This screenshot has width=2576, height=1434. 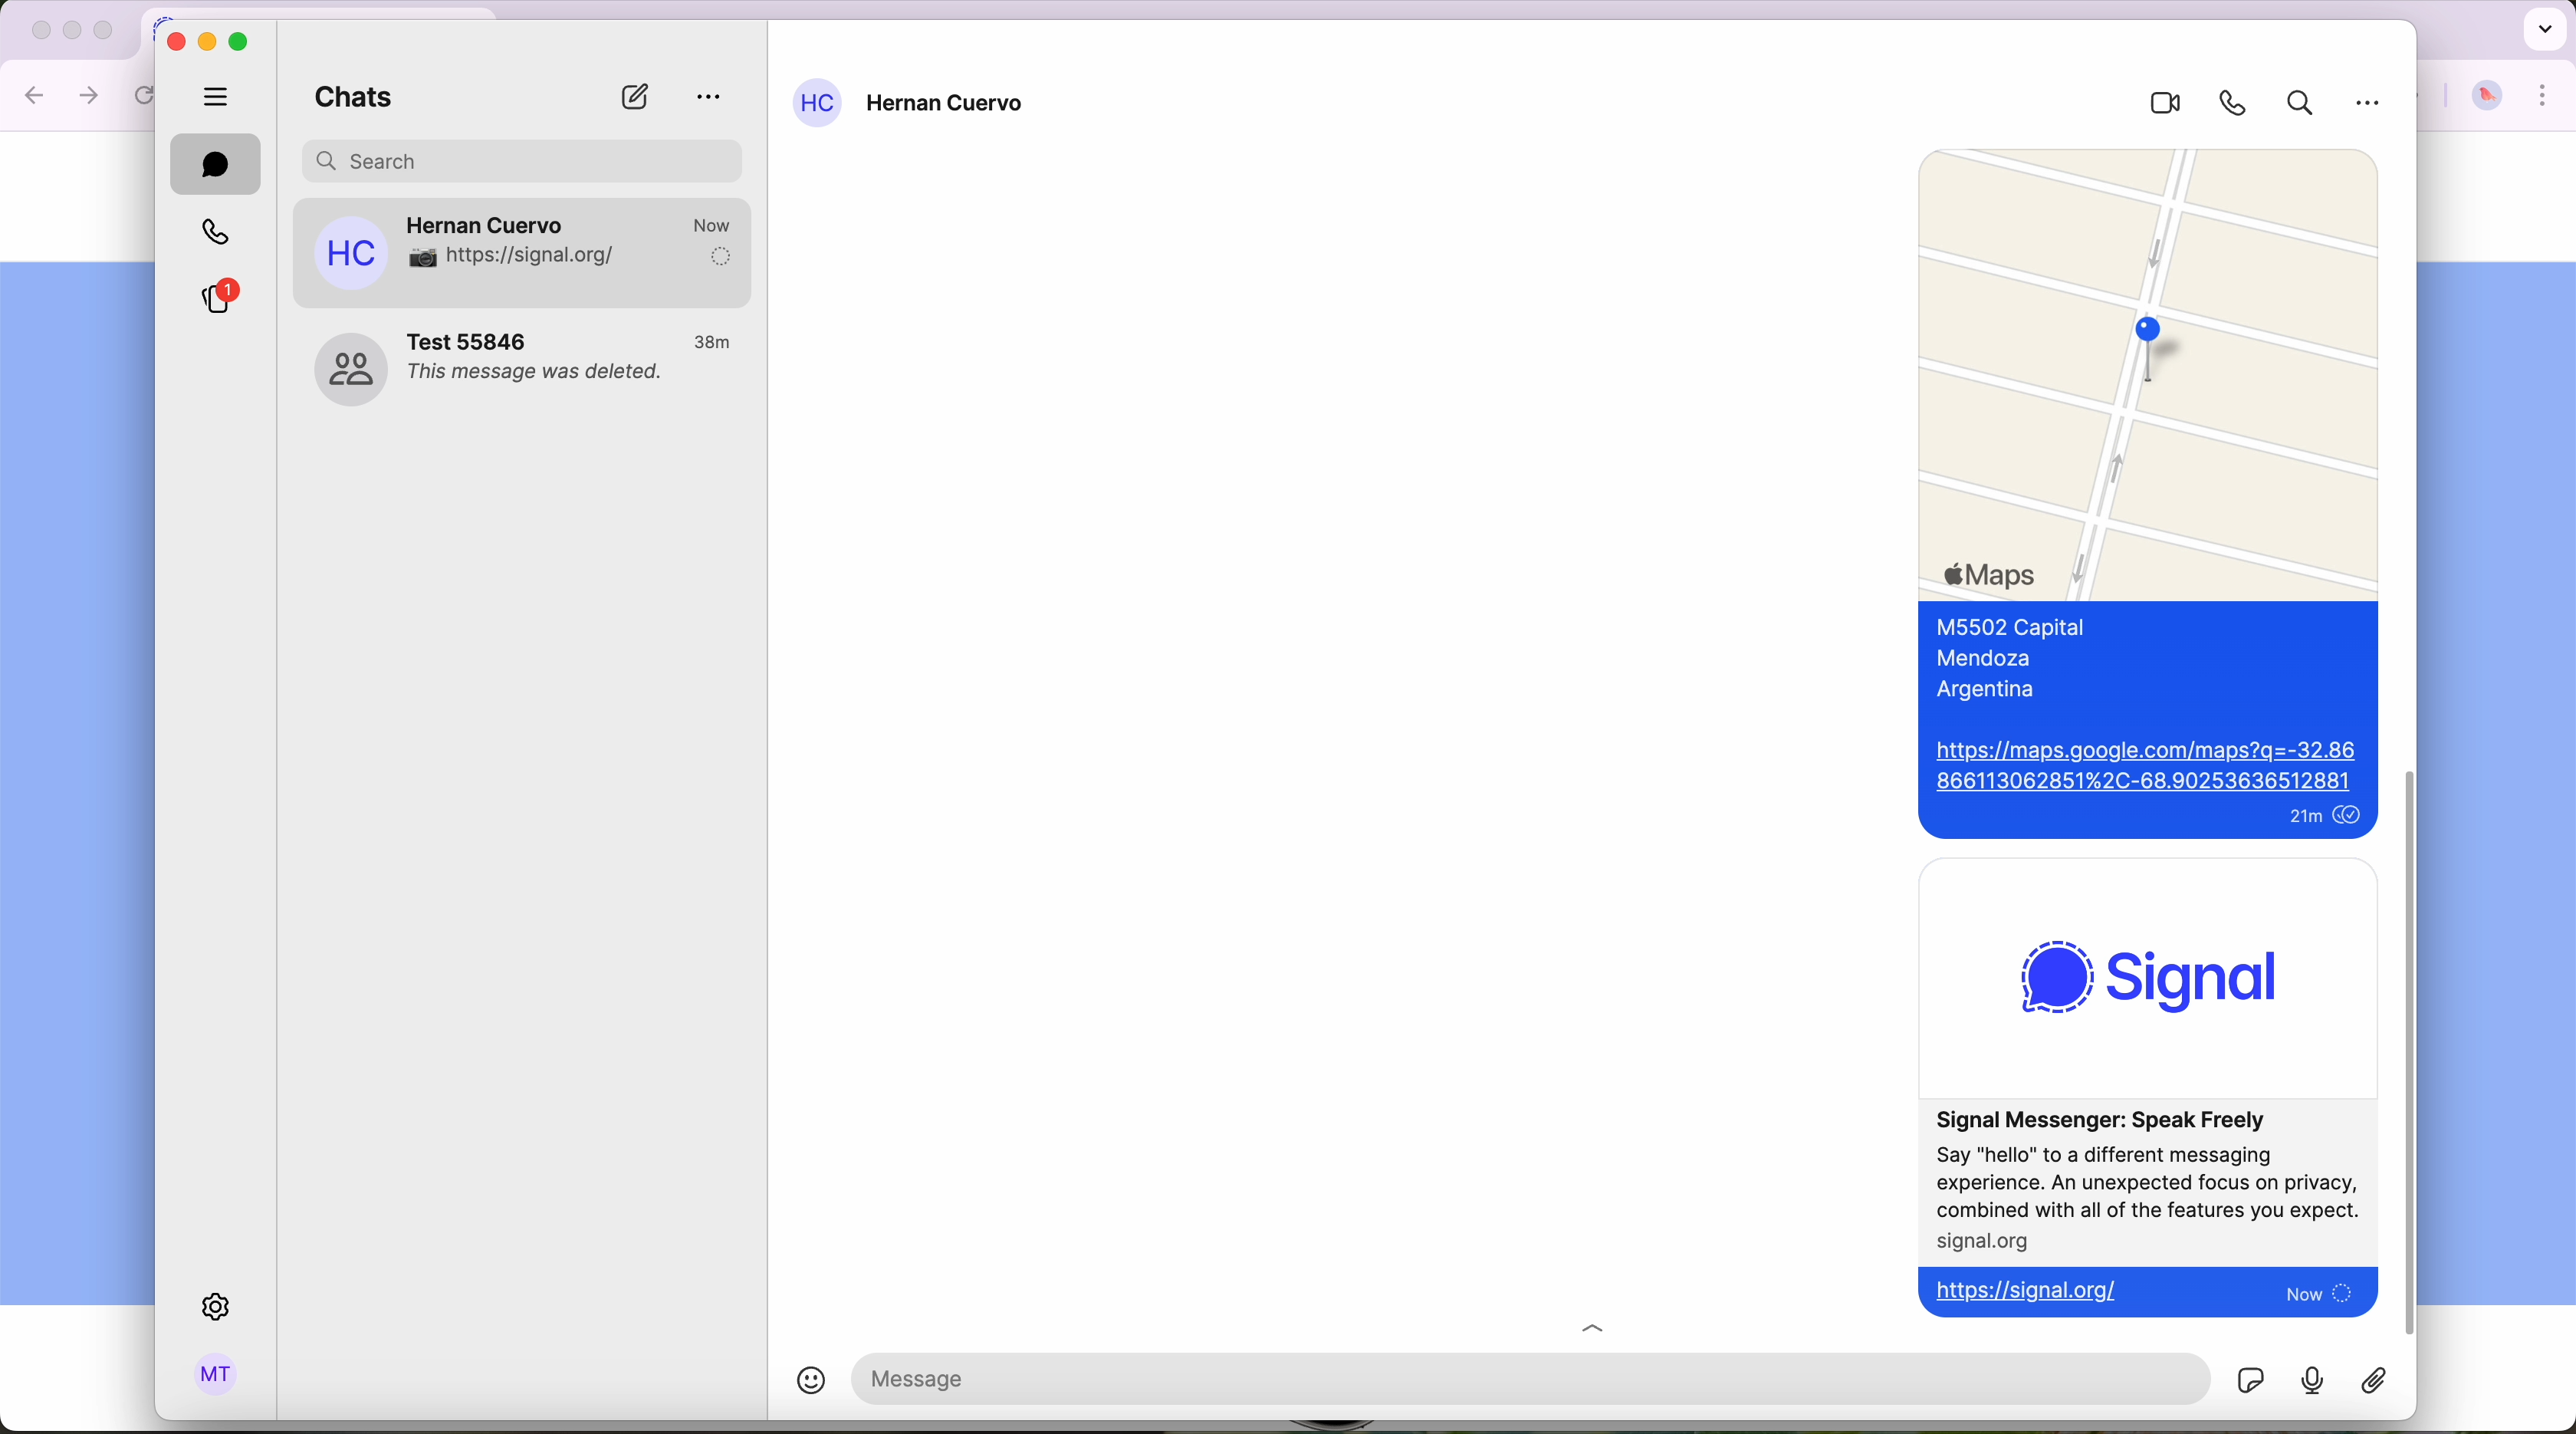 I want to click on search bar, so click(x=525, y=158).